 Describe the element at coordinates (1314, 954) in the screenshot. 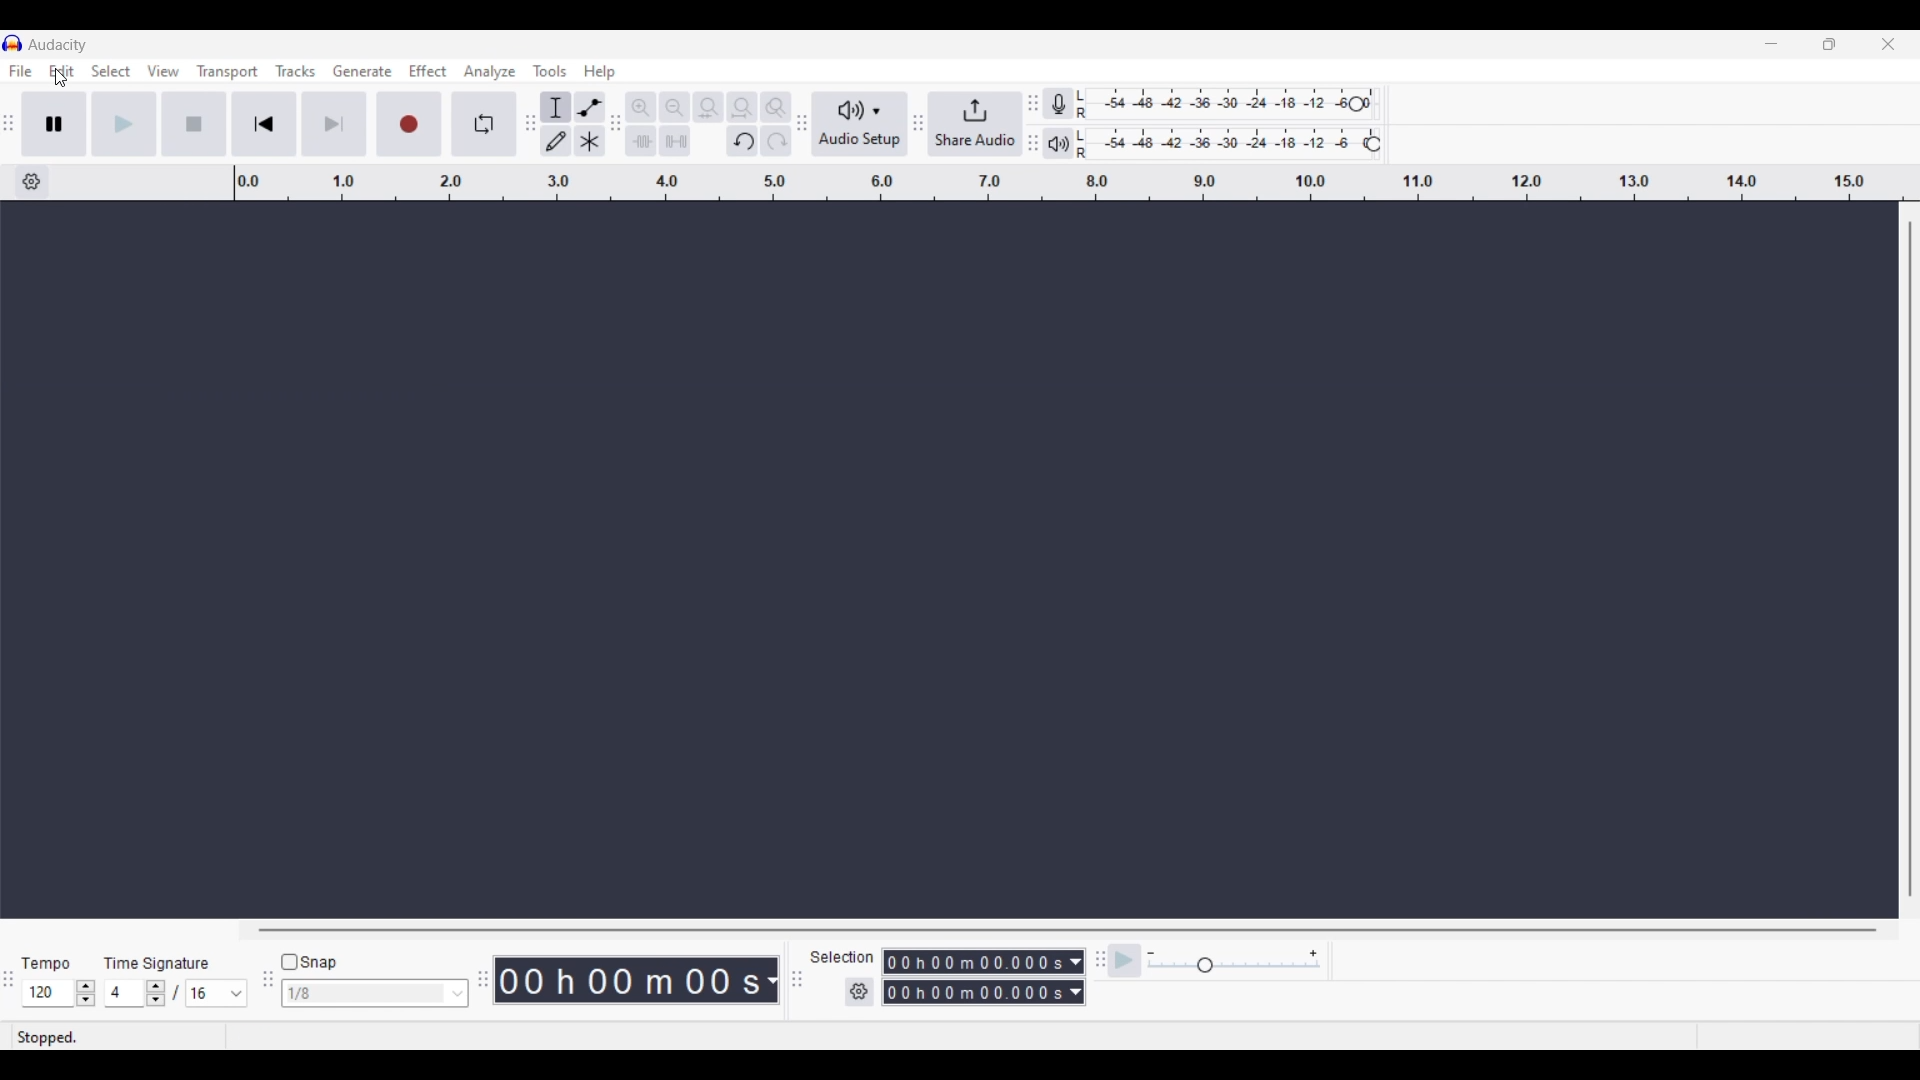

I see `Increase playback speed to maximum ` at that location.